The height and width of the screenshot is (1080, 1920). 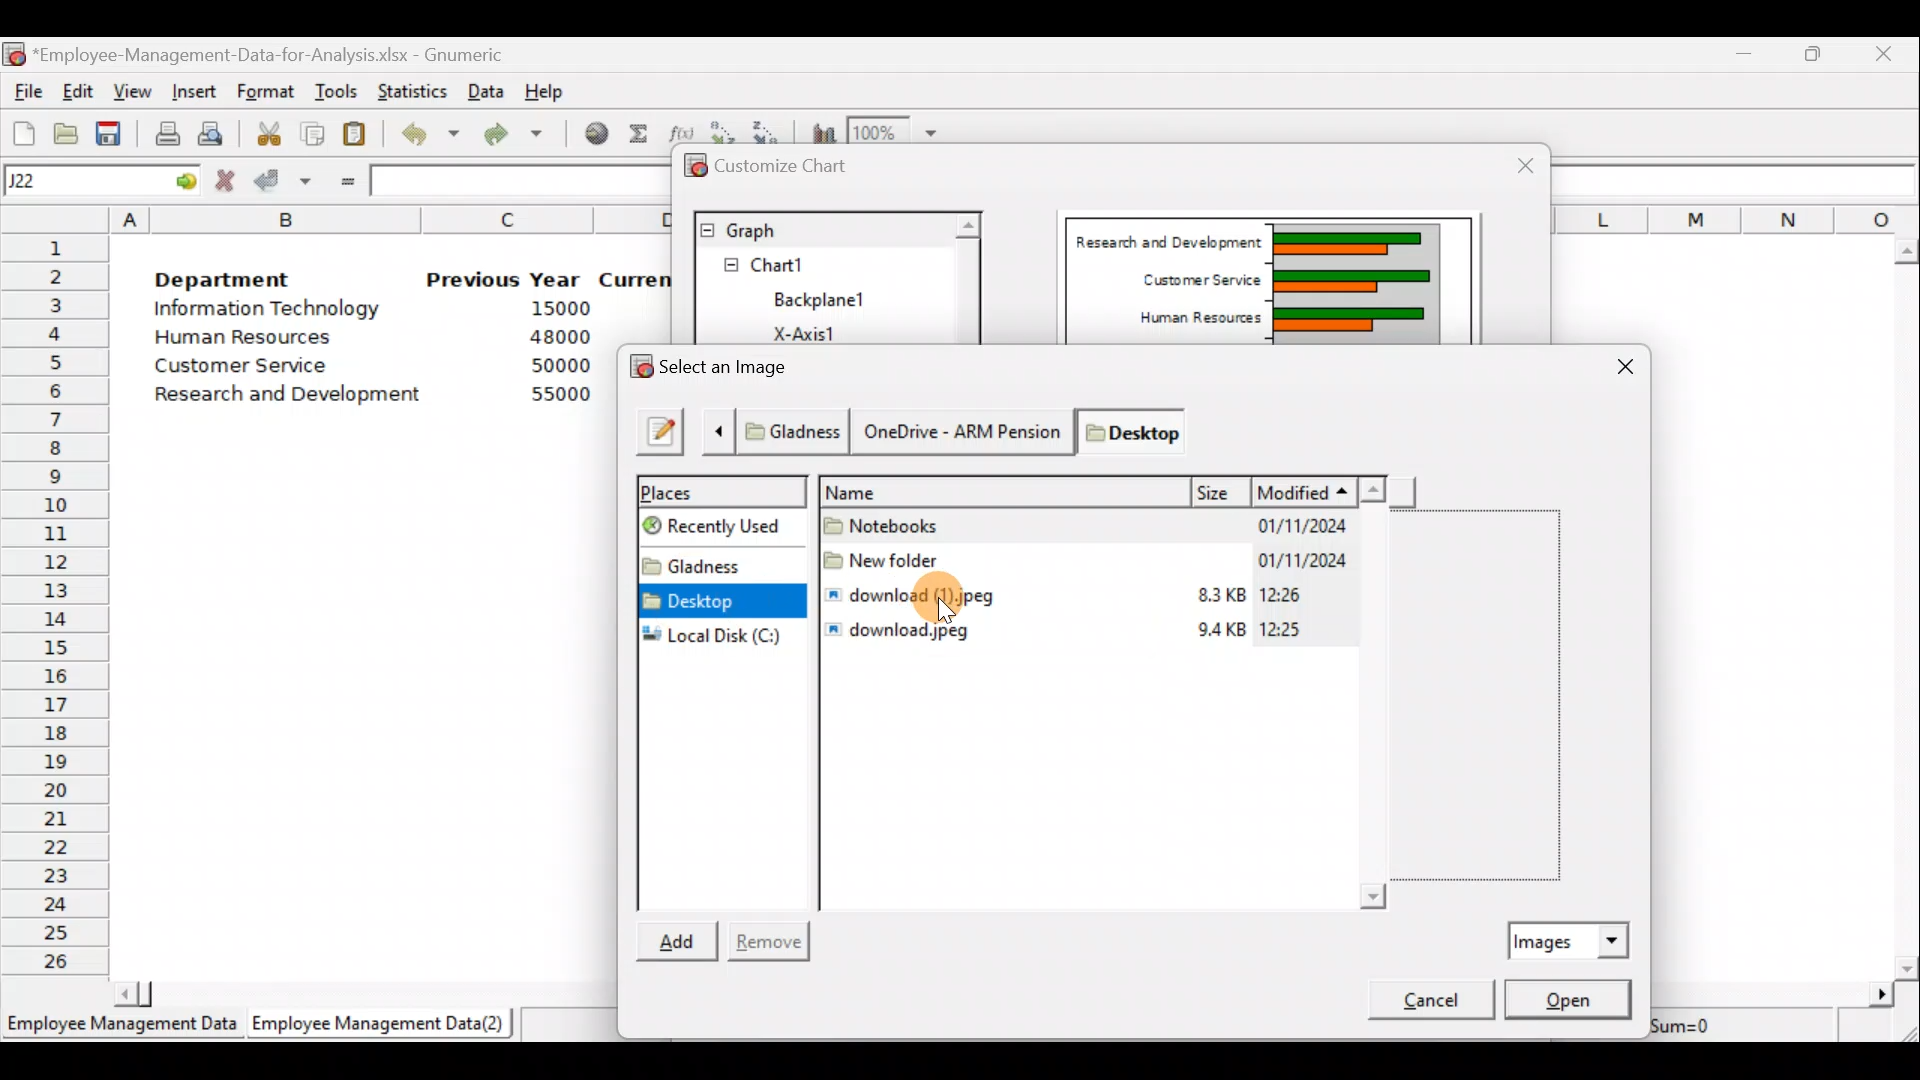 I want to click on Print current file, so click(x=164, y=130).